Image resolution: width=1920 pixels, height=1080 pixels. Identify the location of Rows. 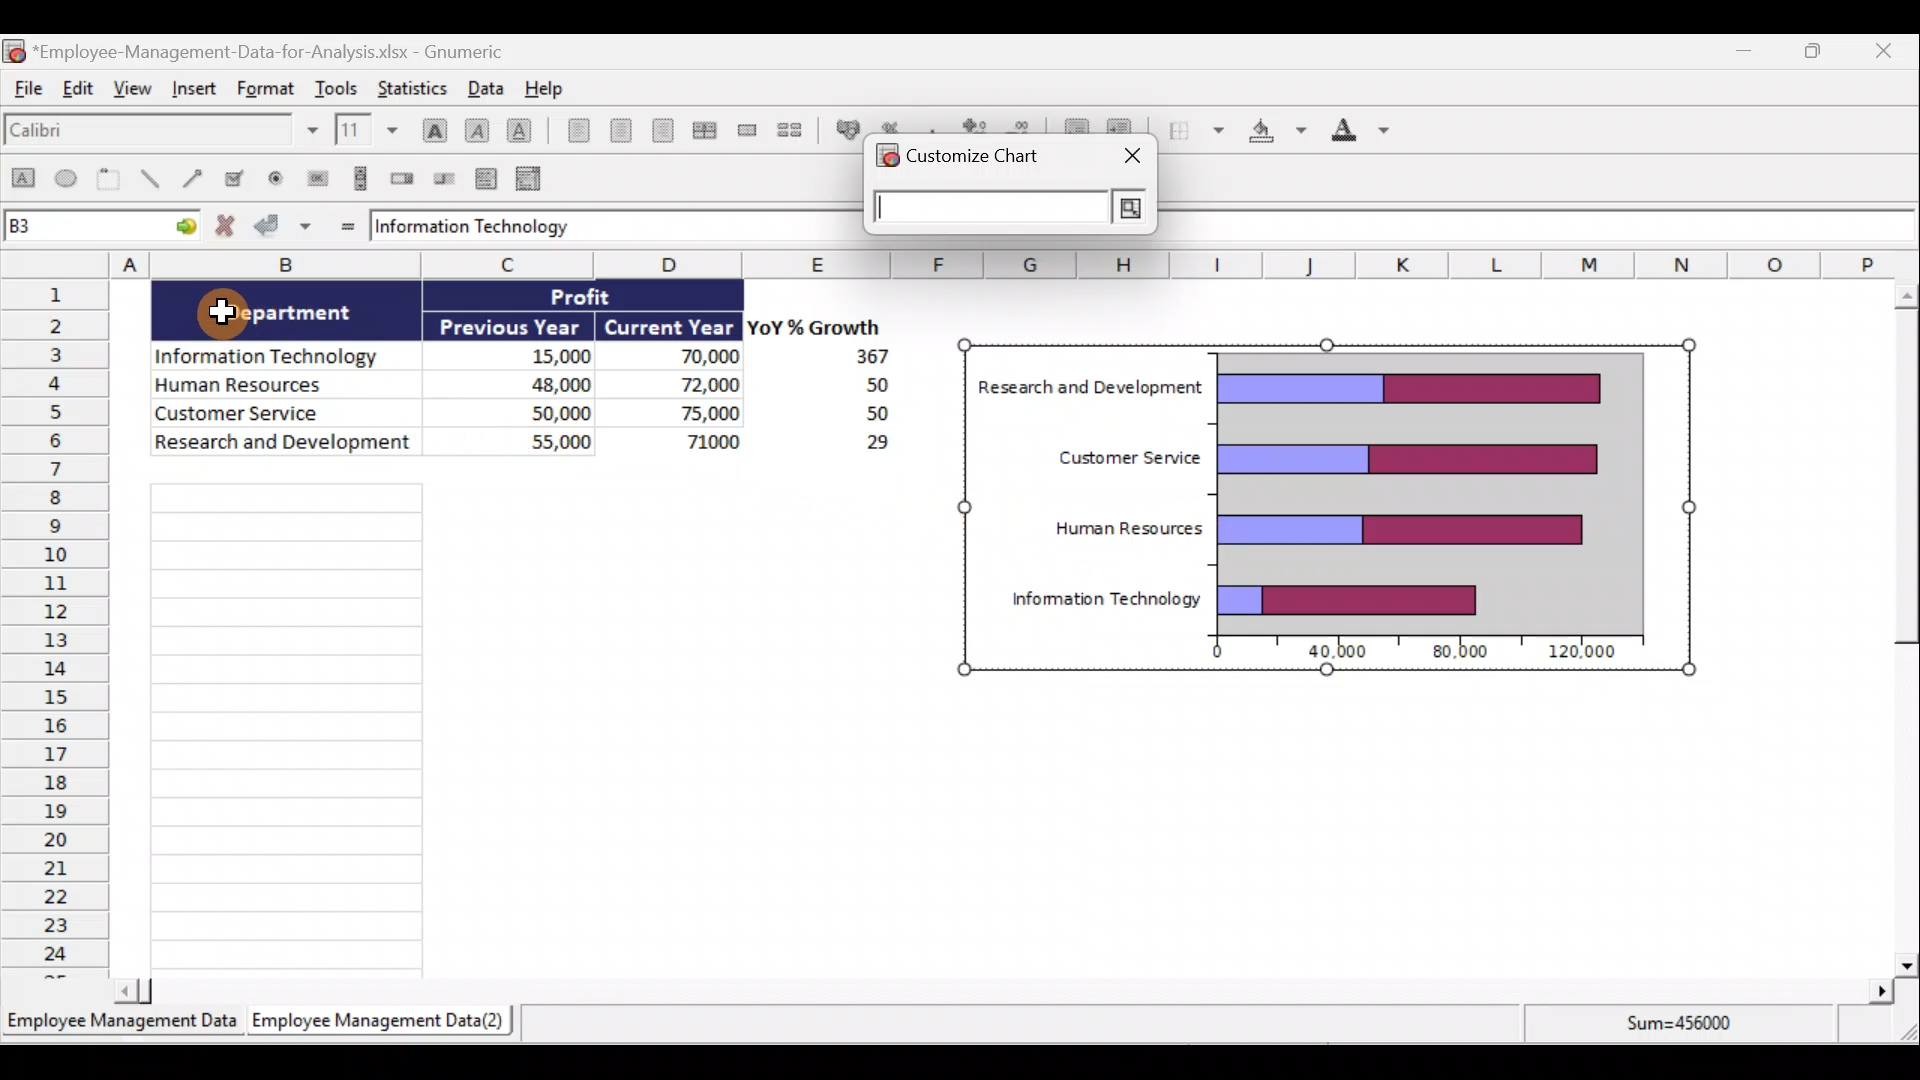
(55, 626).